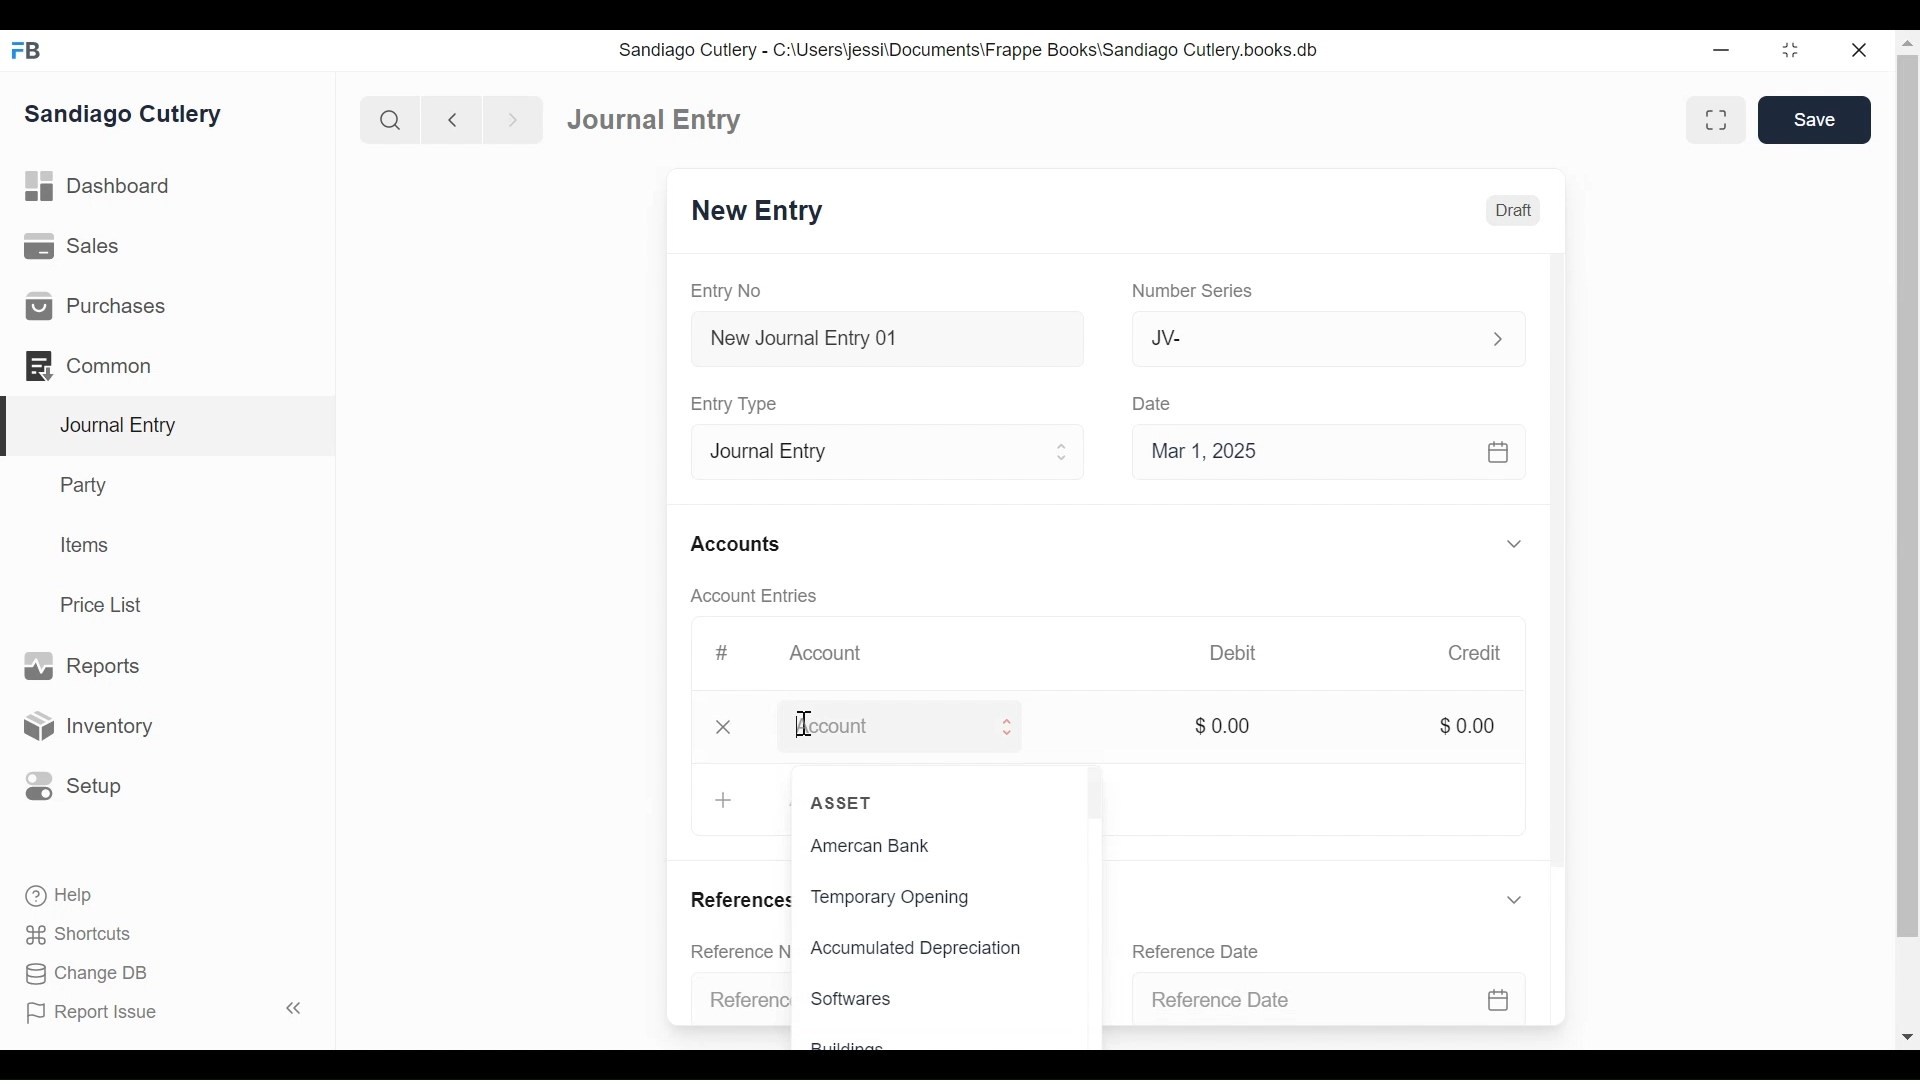  Describe the element at coordinates (894, 337) in the screenshot. I see `New Journal Entry 01` at that location.